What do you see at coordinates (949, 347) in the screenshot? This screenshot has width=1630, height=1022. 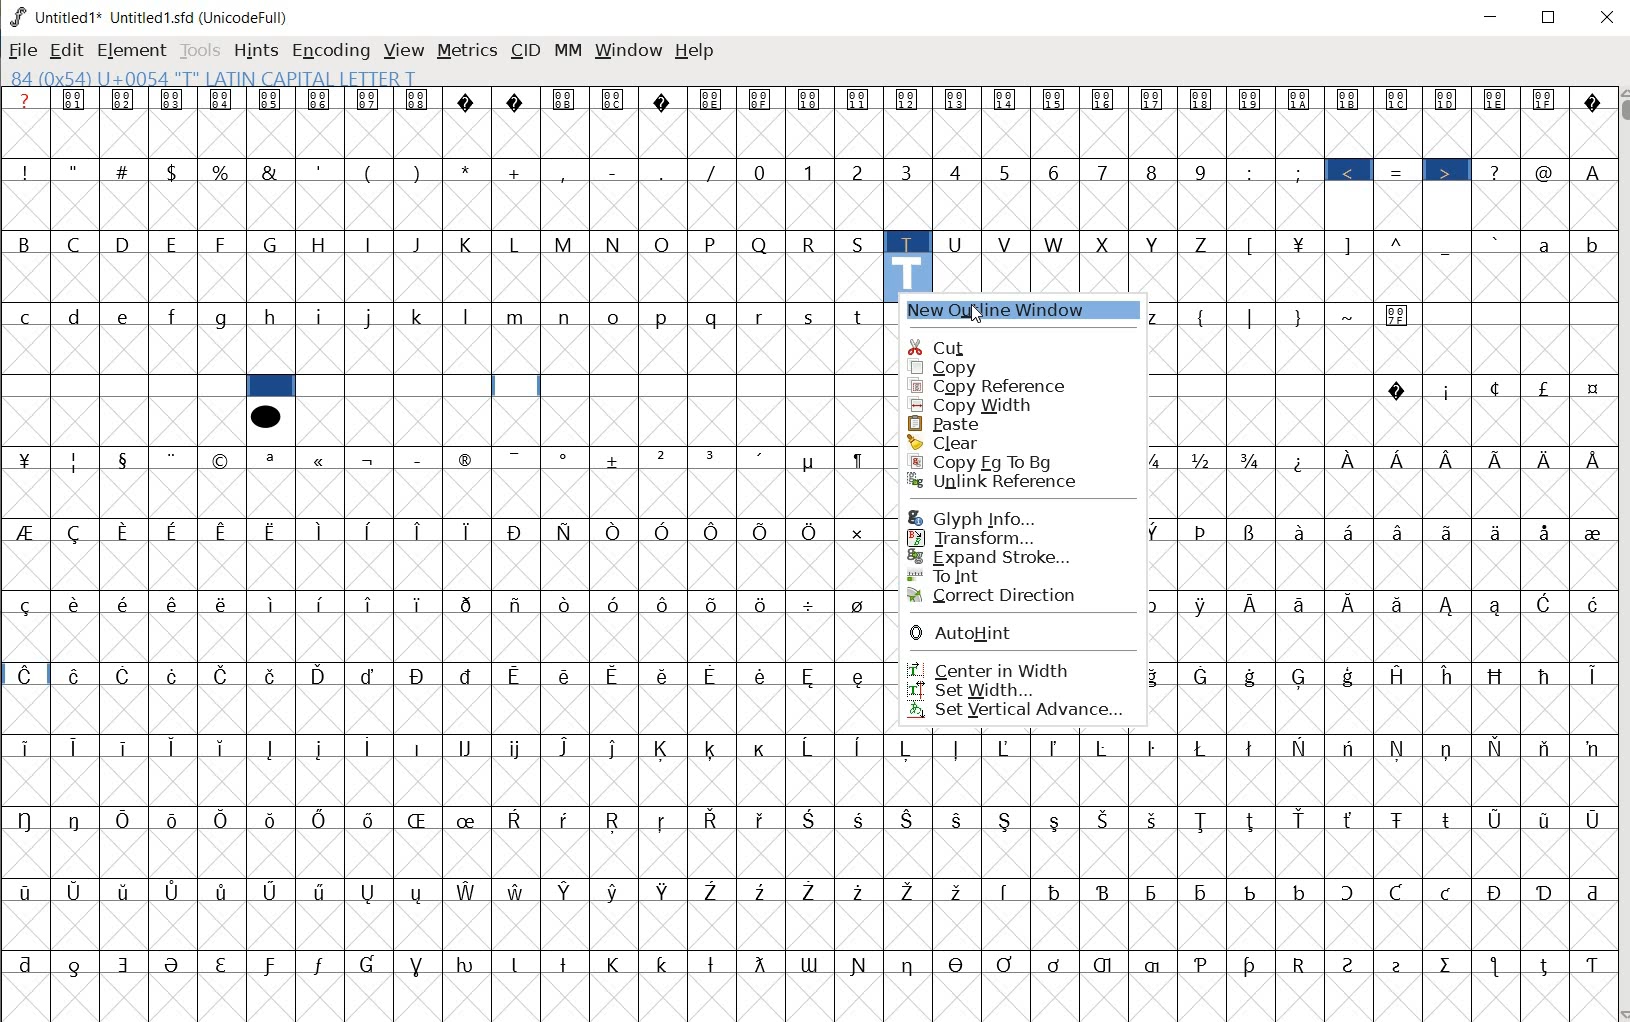 I see `cut` at bounding box center [949, 347].